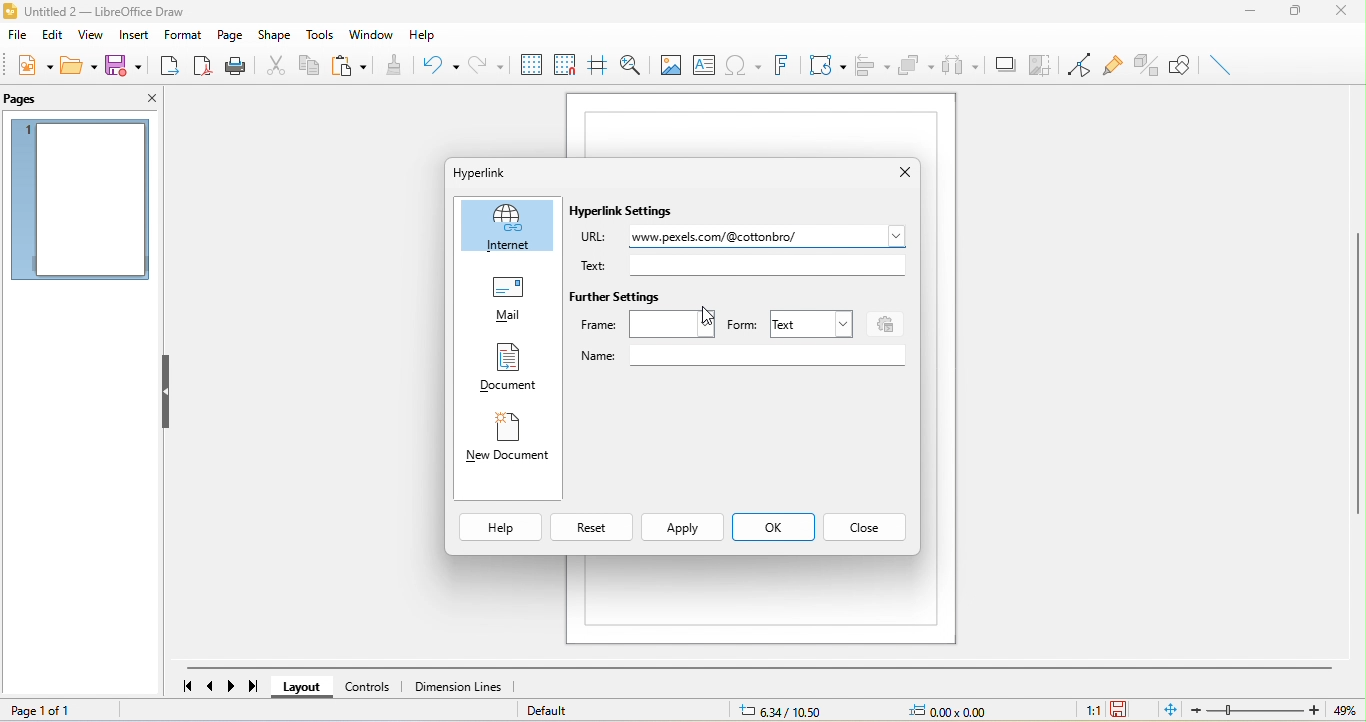  What do you see at coordinates (113, 11) in the screenshot?
I see `Untitled 2 — LibreOffice Draw` at bounding box center [113, 11].